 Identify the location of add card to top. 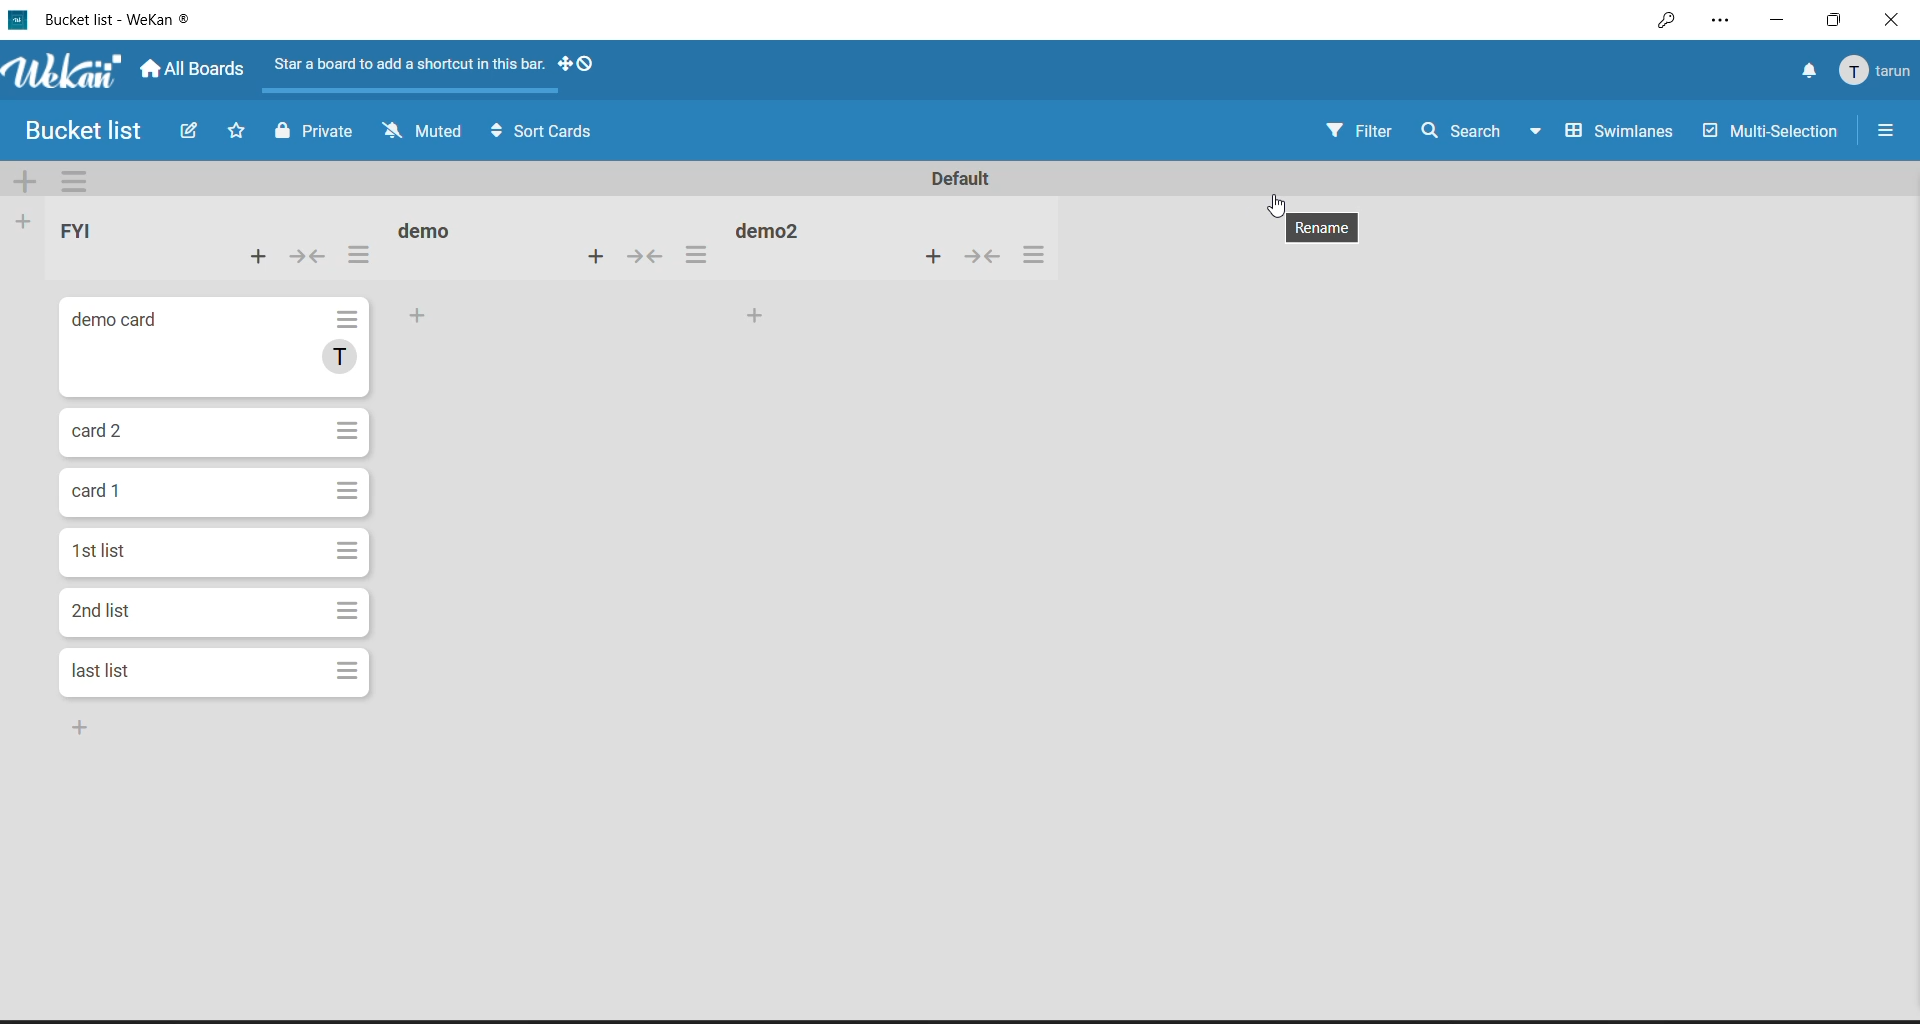
(934, 255).